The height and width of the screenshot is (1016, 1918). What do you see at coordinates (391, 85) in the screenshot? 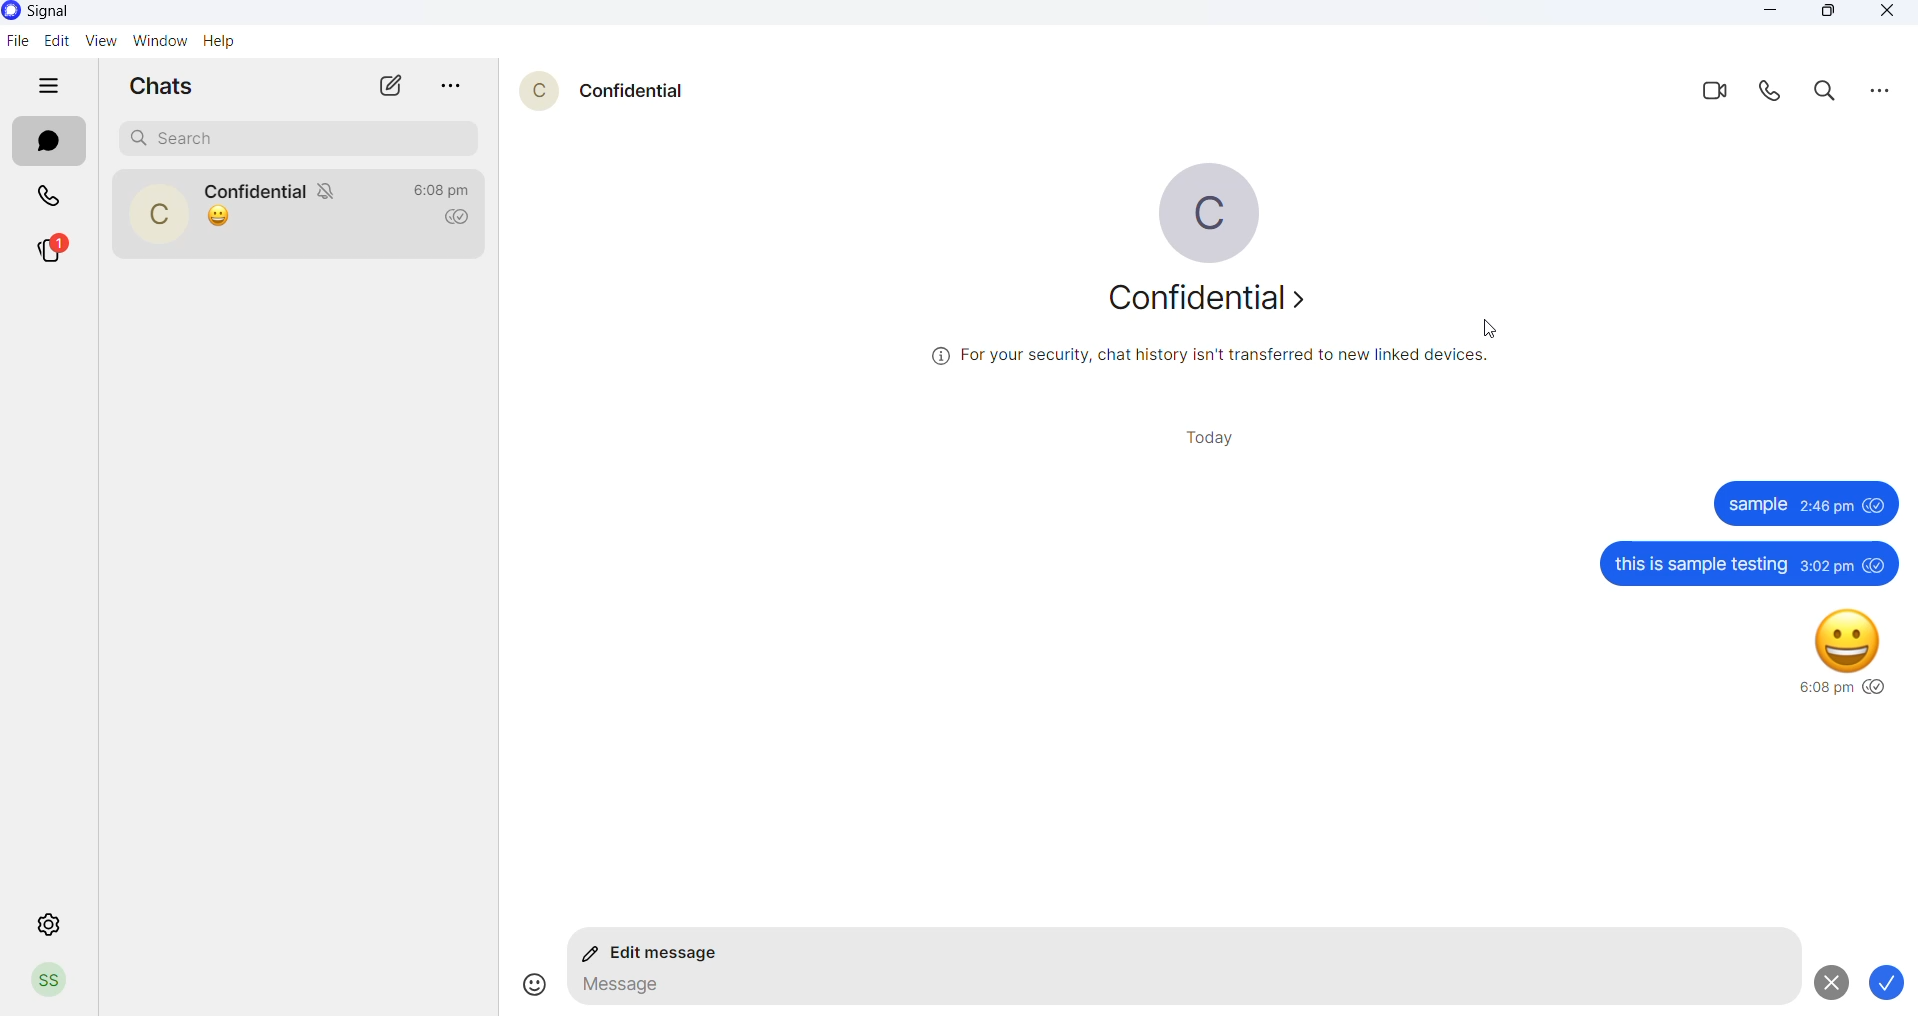
I see `new chat` at bounding box center [391, 85].